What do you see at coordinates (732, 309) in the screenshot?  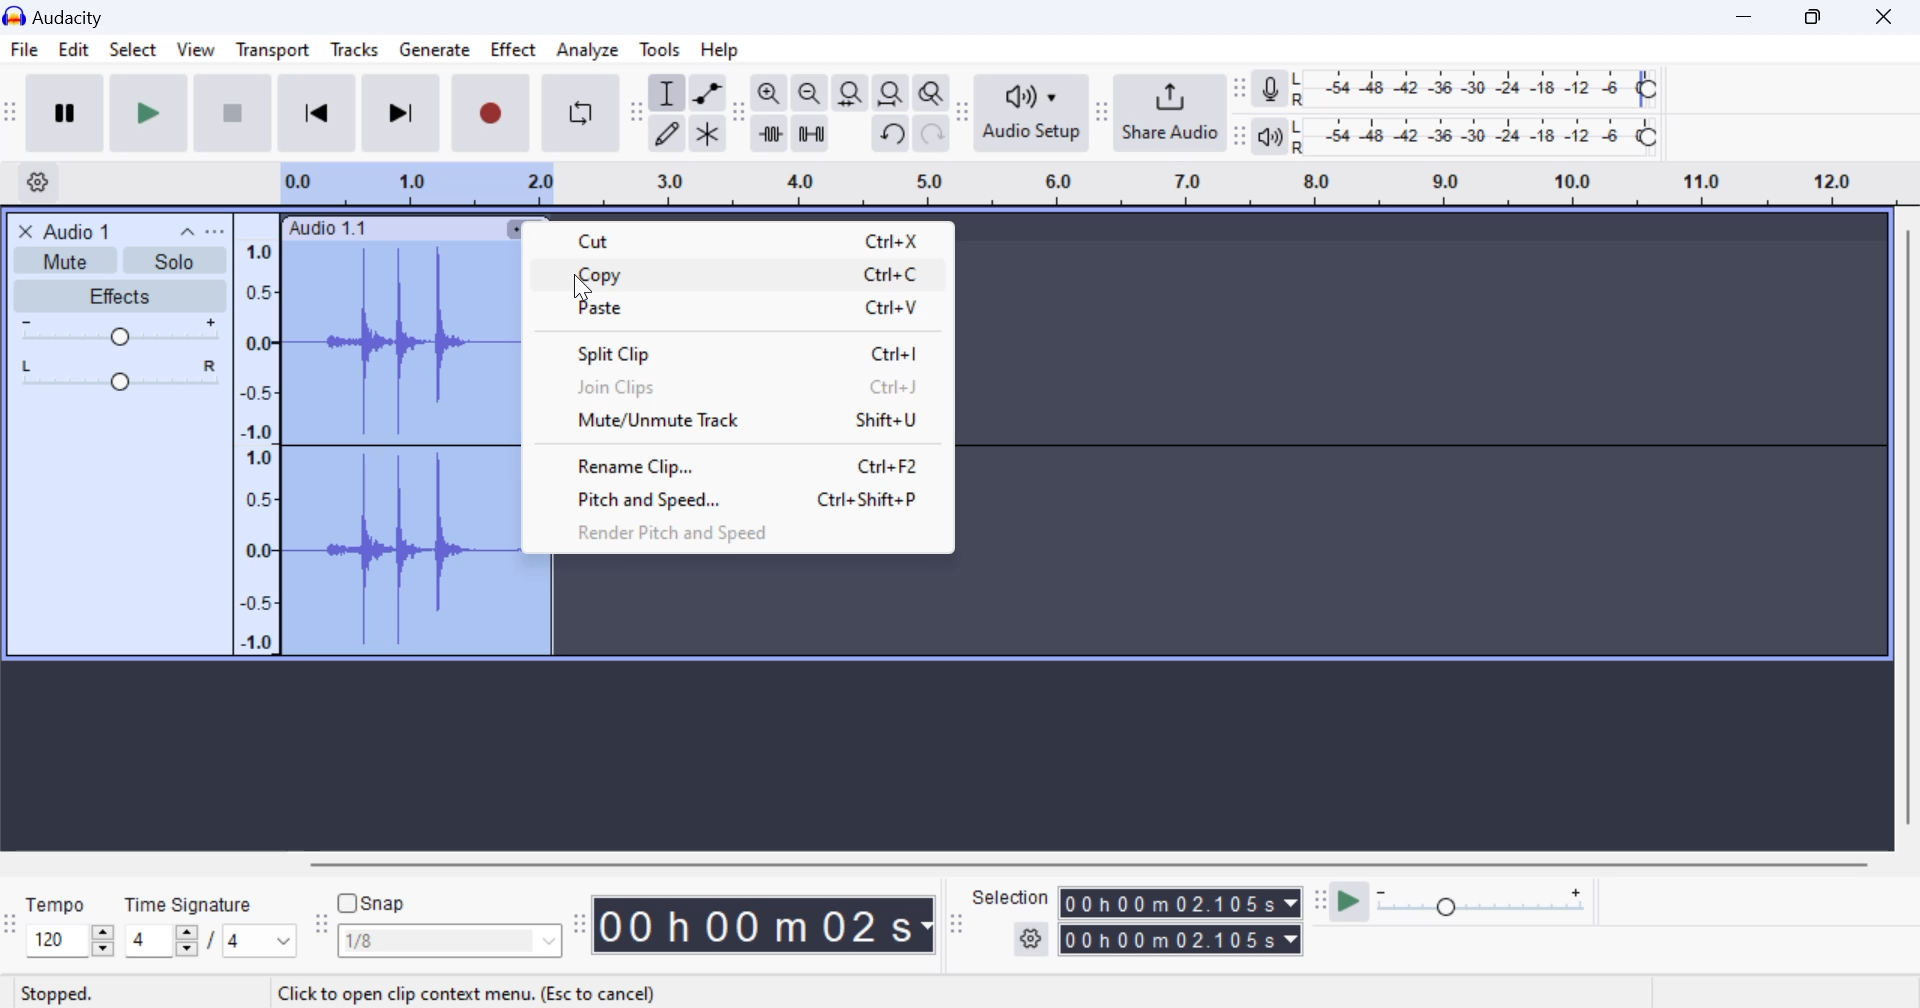 I see `Paste` at bounding box center [732, 309].